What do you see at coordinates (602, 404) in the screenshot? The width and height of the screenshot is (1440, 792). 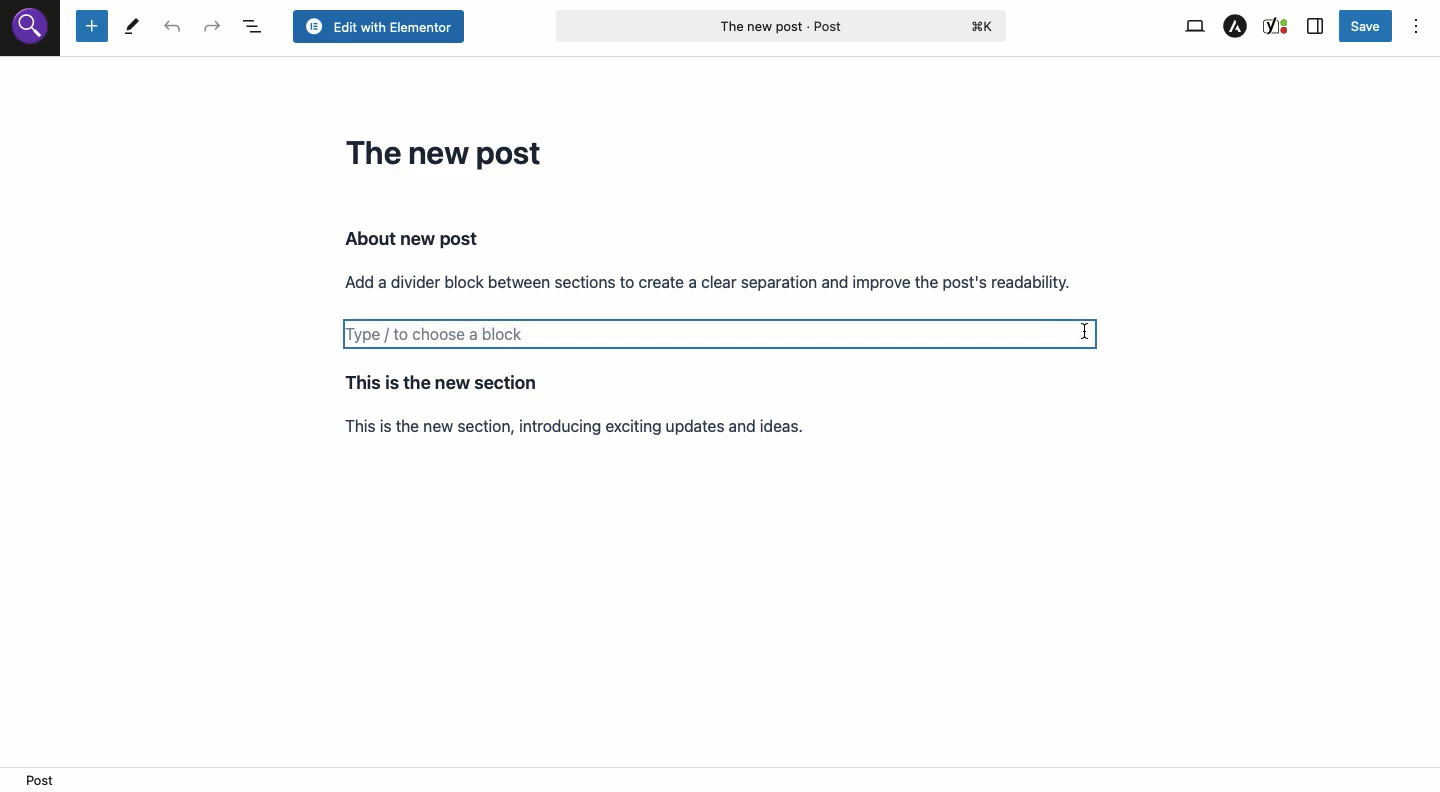 I see `Section 2` at bounding box center [602, 404].